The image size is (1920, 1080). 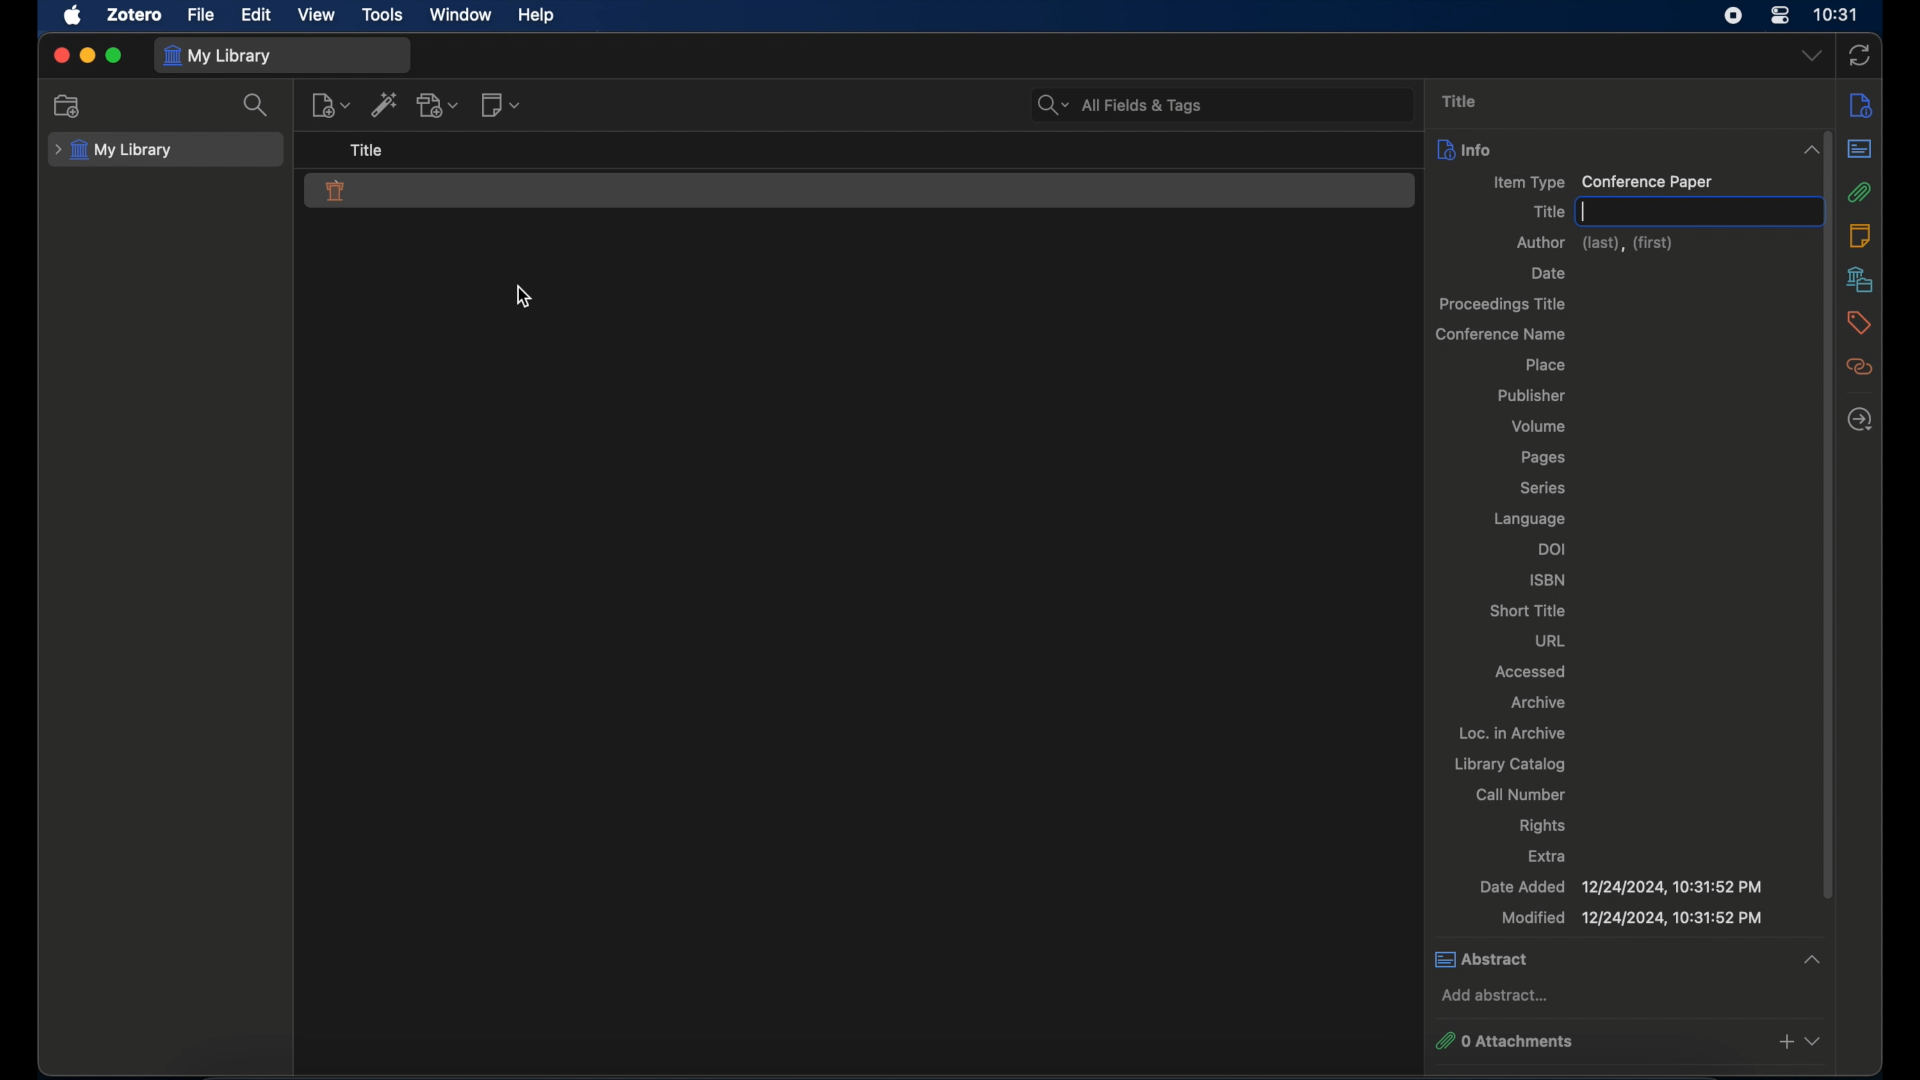 What do you see at coordinates (1602, 183) in the screenshot?
I see `item type` at bounding box center [1602, 183].